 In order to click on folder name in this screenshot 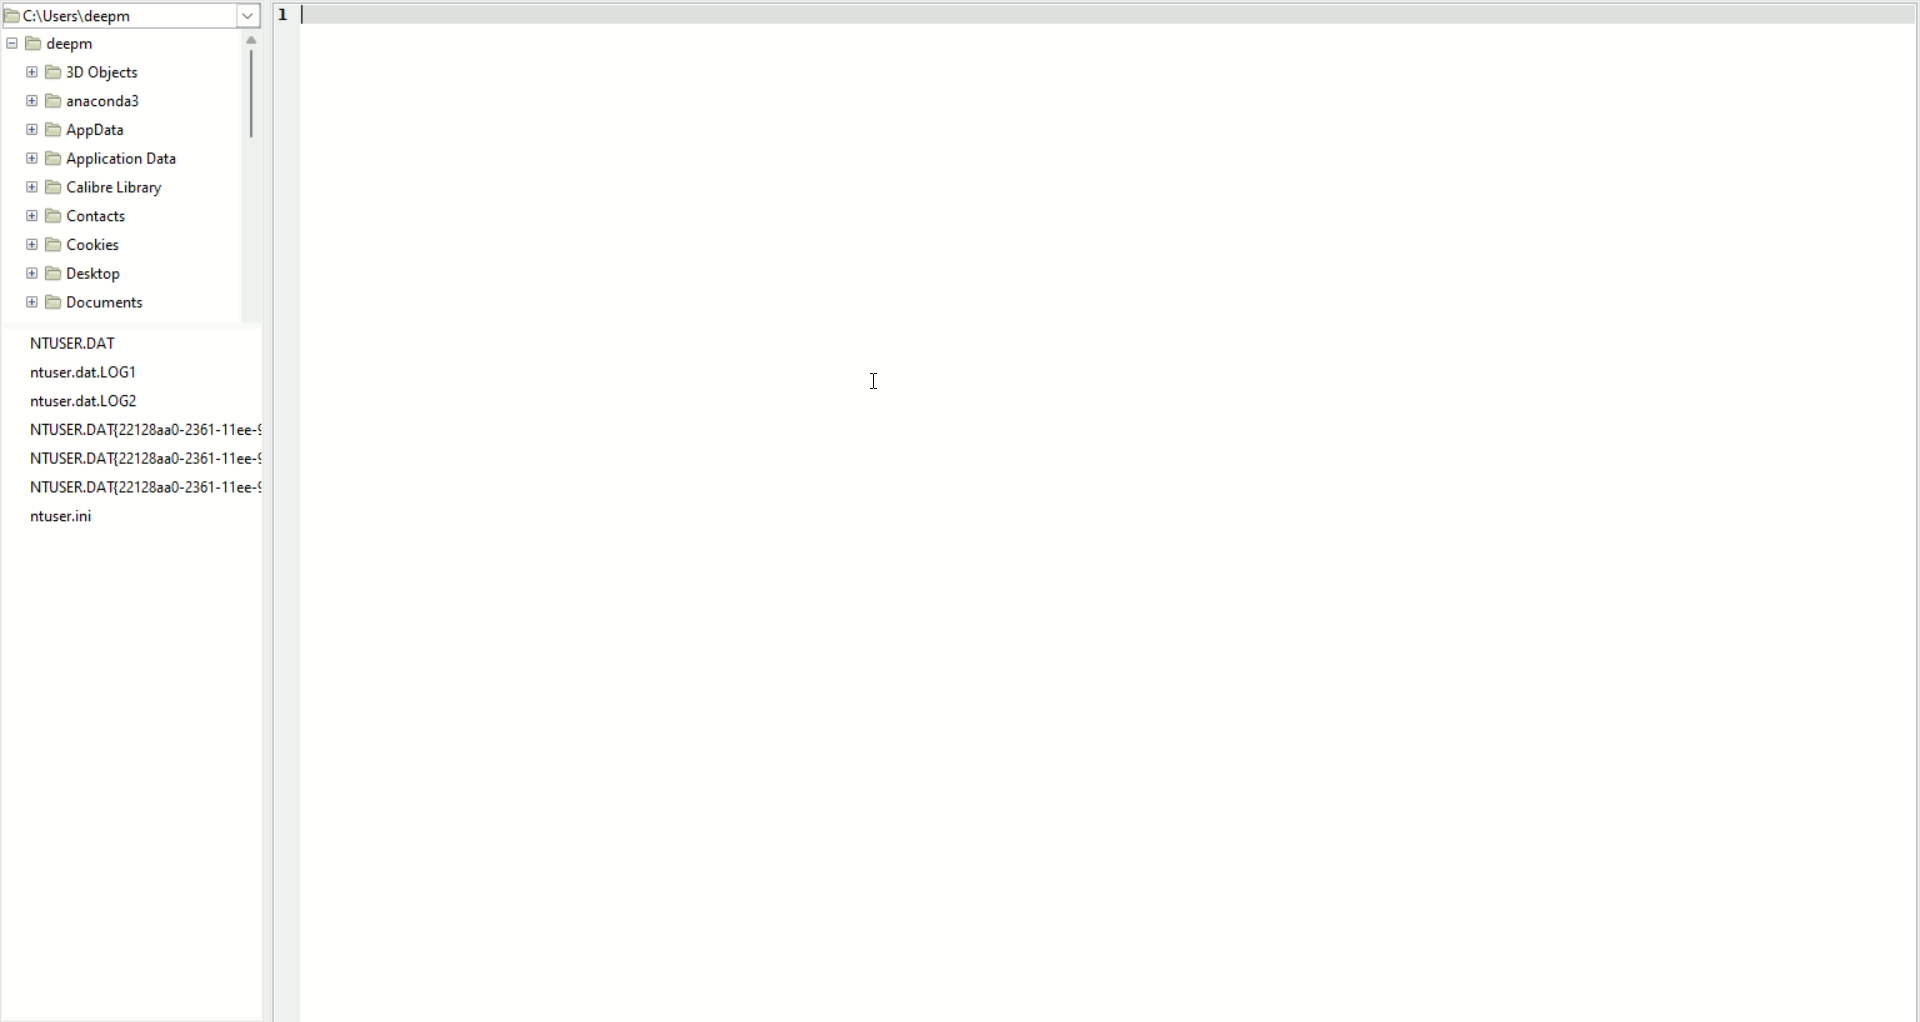, I will do `click(93, 303)`.